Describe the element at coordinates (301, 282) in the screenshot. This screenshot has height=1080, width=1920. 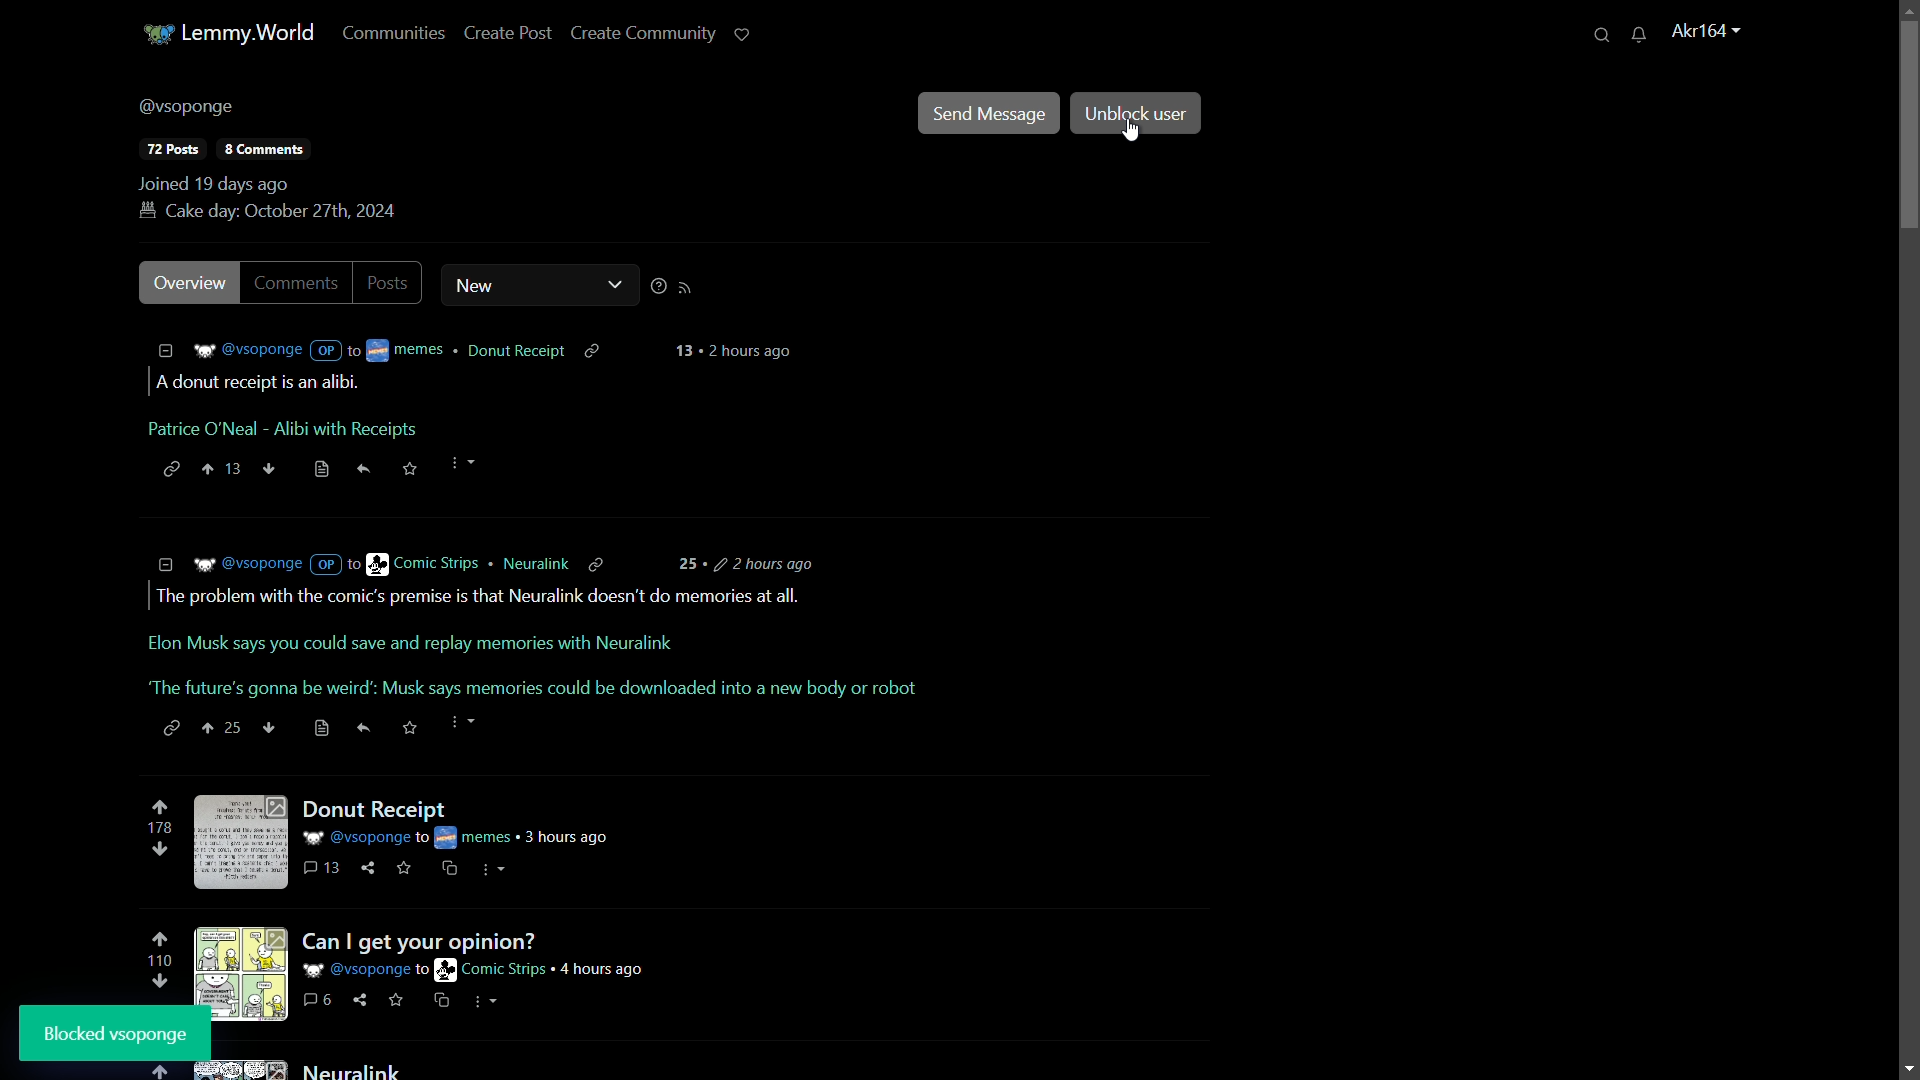
I see `comments` at that location.